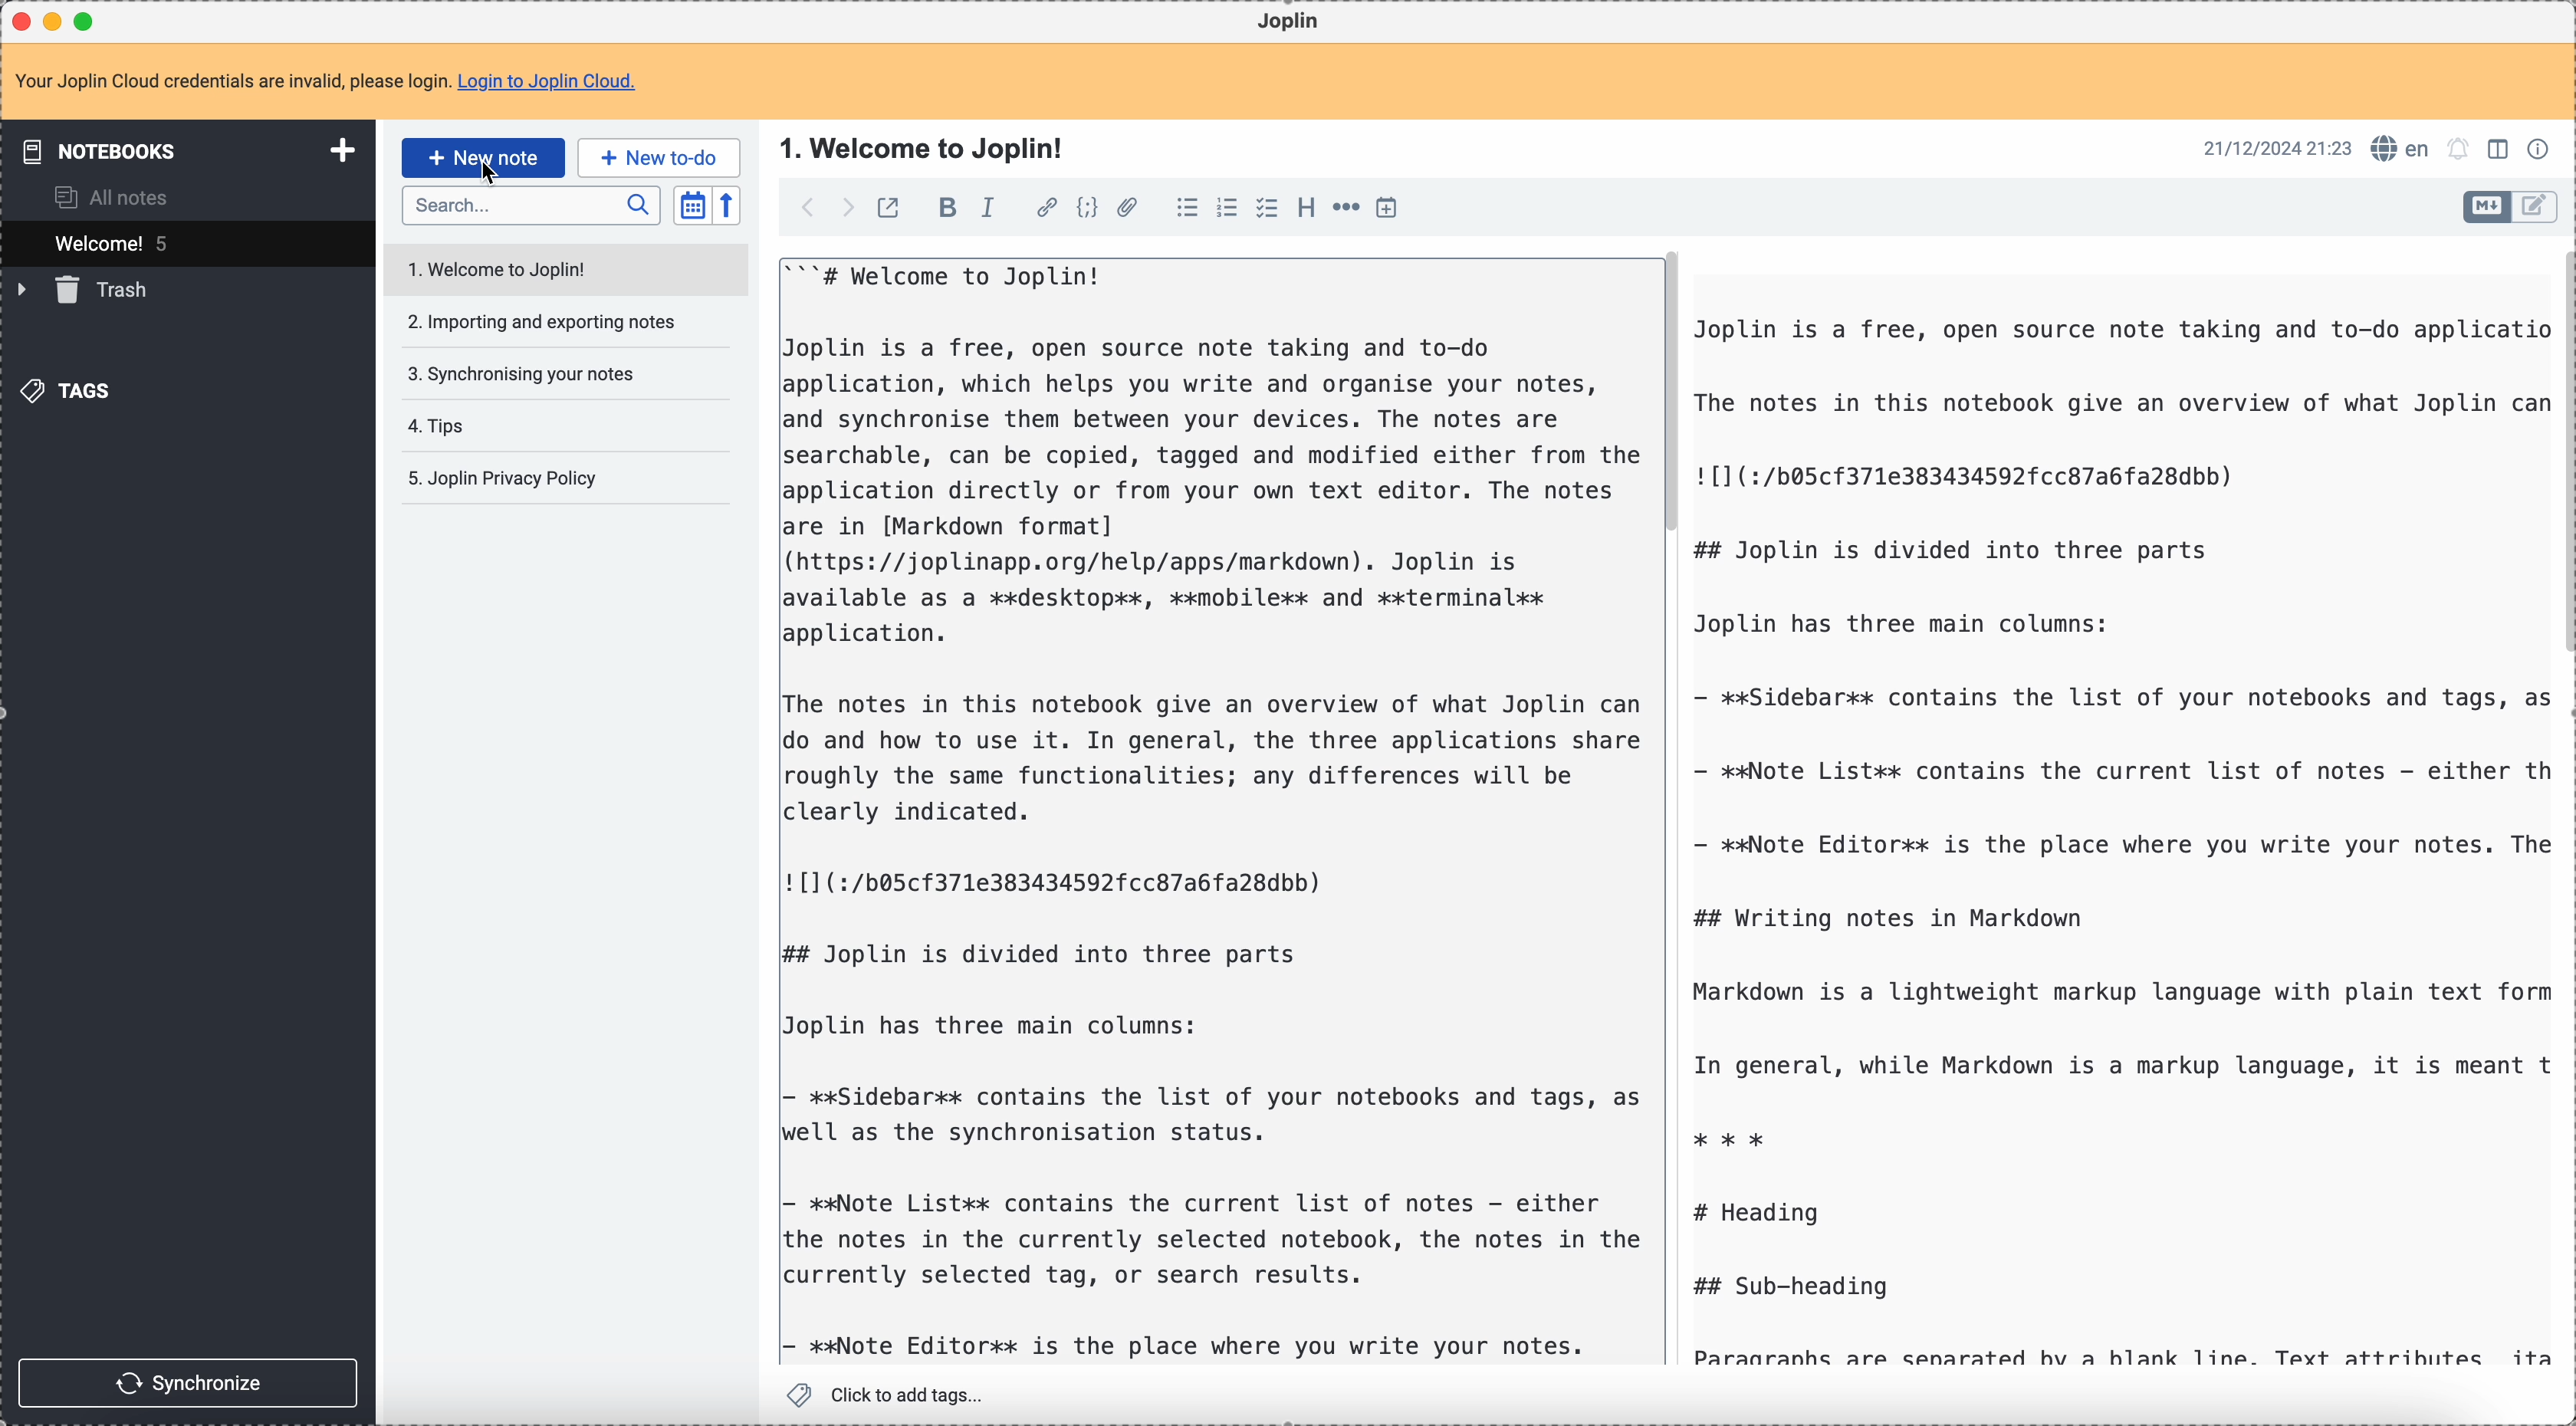 This screenshot has height=1426, width=2576. Describe the element at coordinates (886, 1394) in the screenshot. I see `click to add tags` at that location.